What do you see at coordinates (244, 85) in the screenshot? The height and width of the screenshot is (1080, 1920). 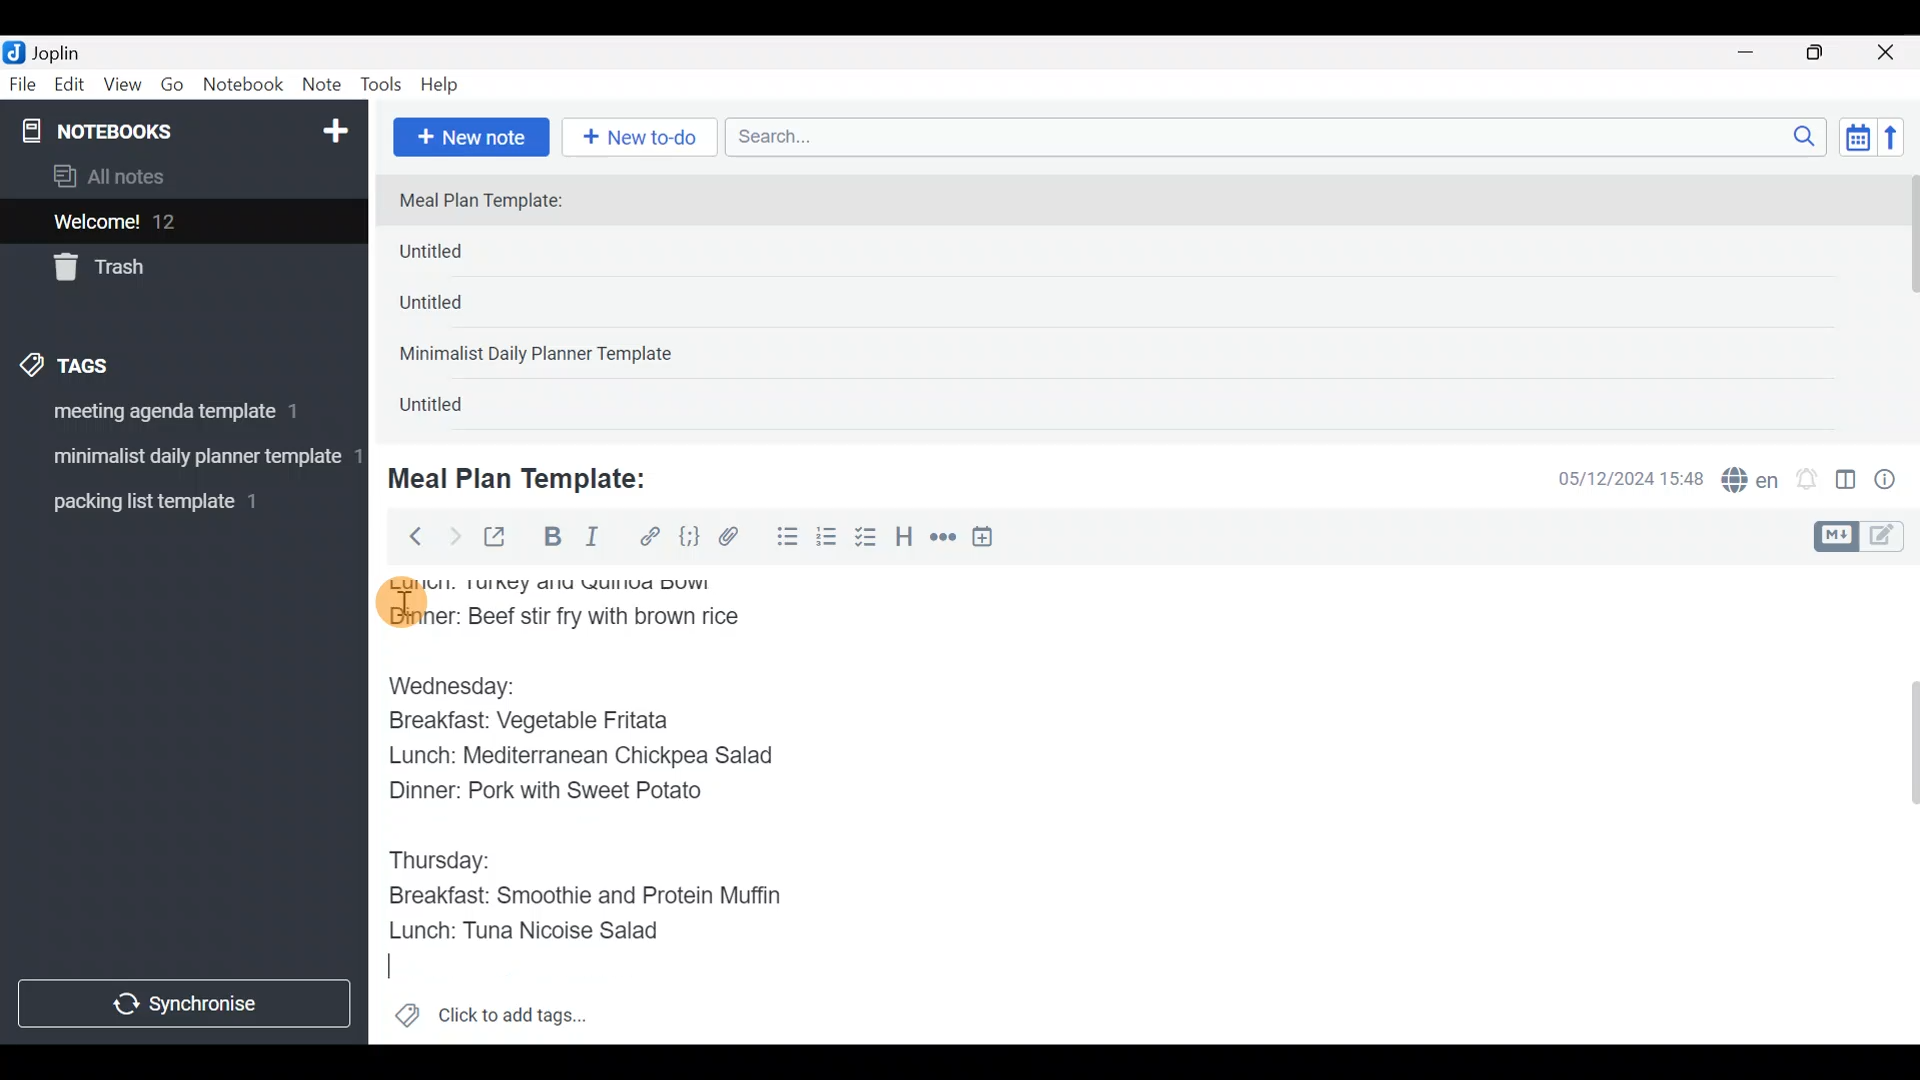 I see `Notebook` at bounding box center [244, 85].